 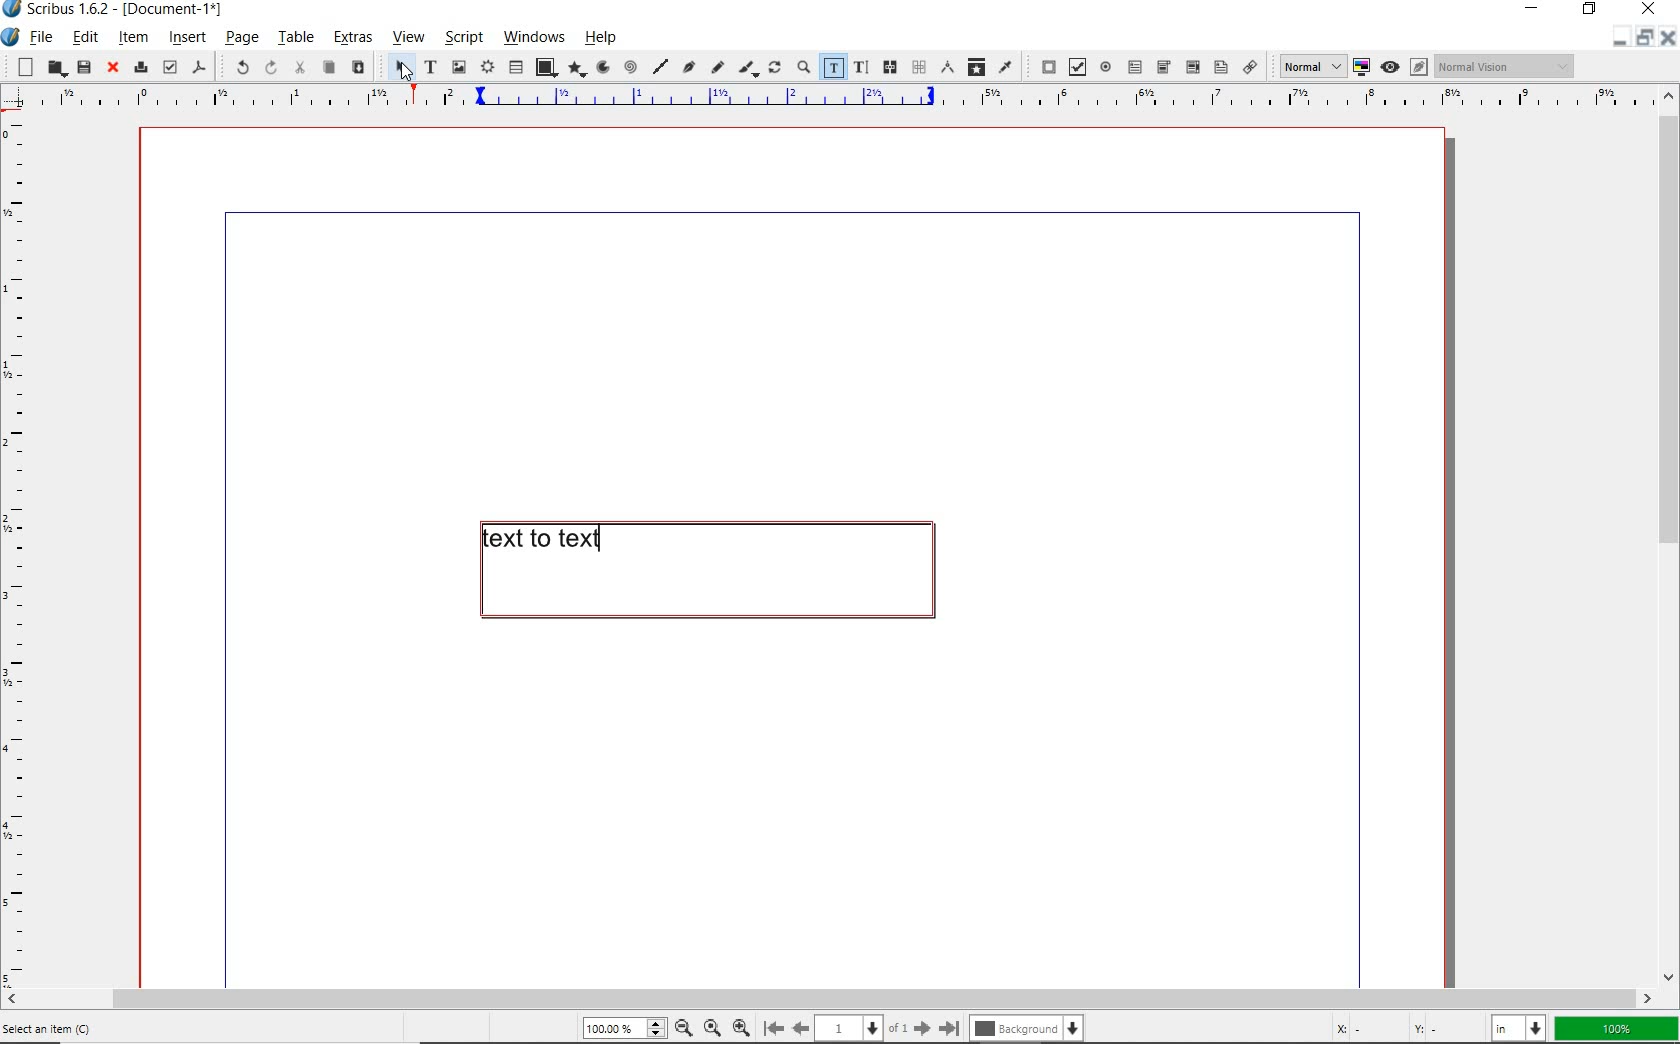 What do you see at coordinates (803, 69) in the screenshot?
I see `zoom in or zoom out` at bounding box center [803, 69].